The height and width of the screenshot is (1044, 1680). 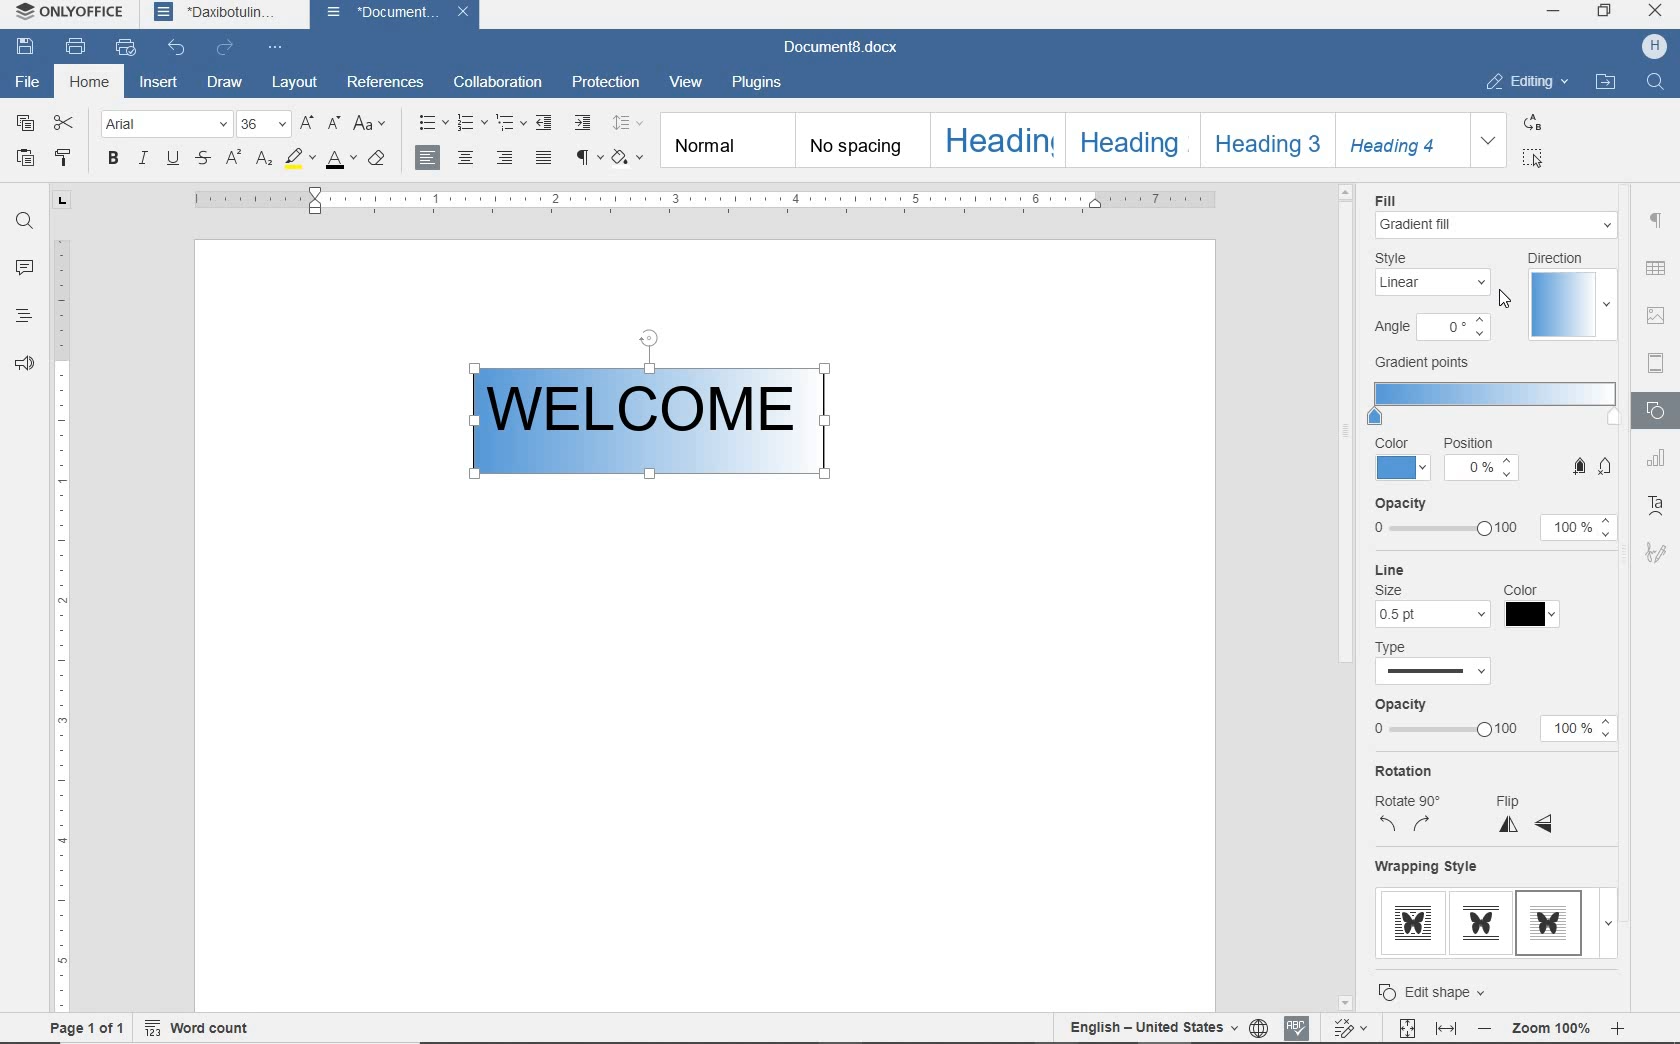 I want to click on EXPAND, so click(x=1490, y=139).